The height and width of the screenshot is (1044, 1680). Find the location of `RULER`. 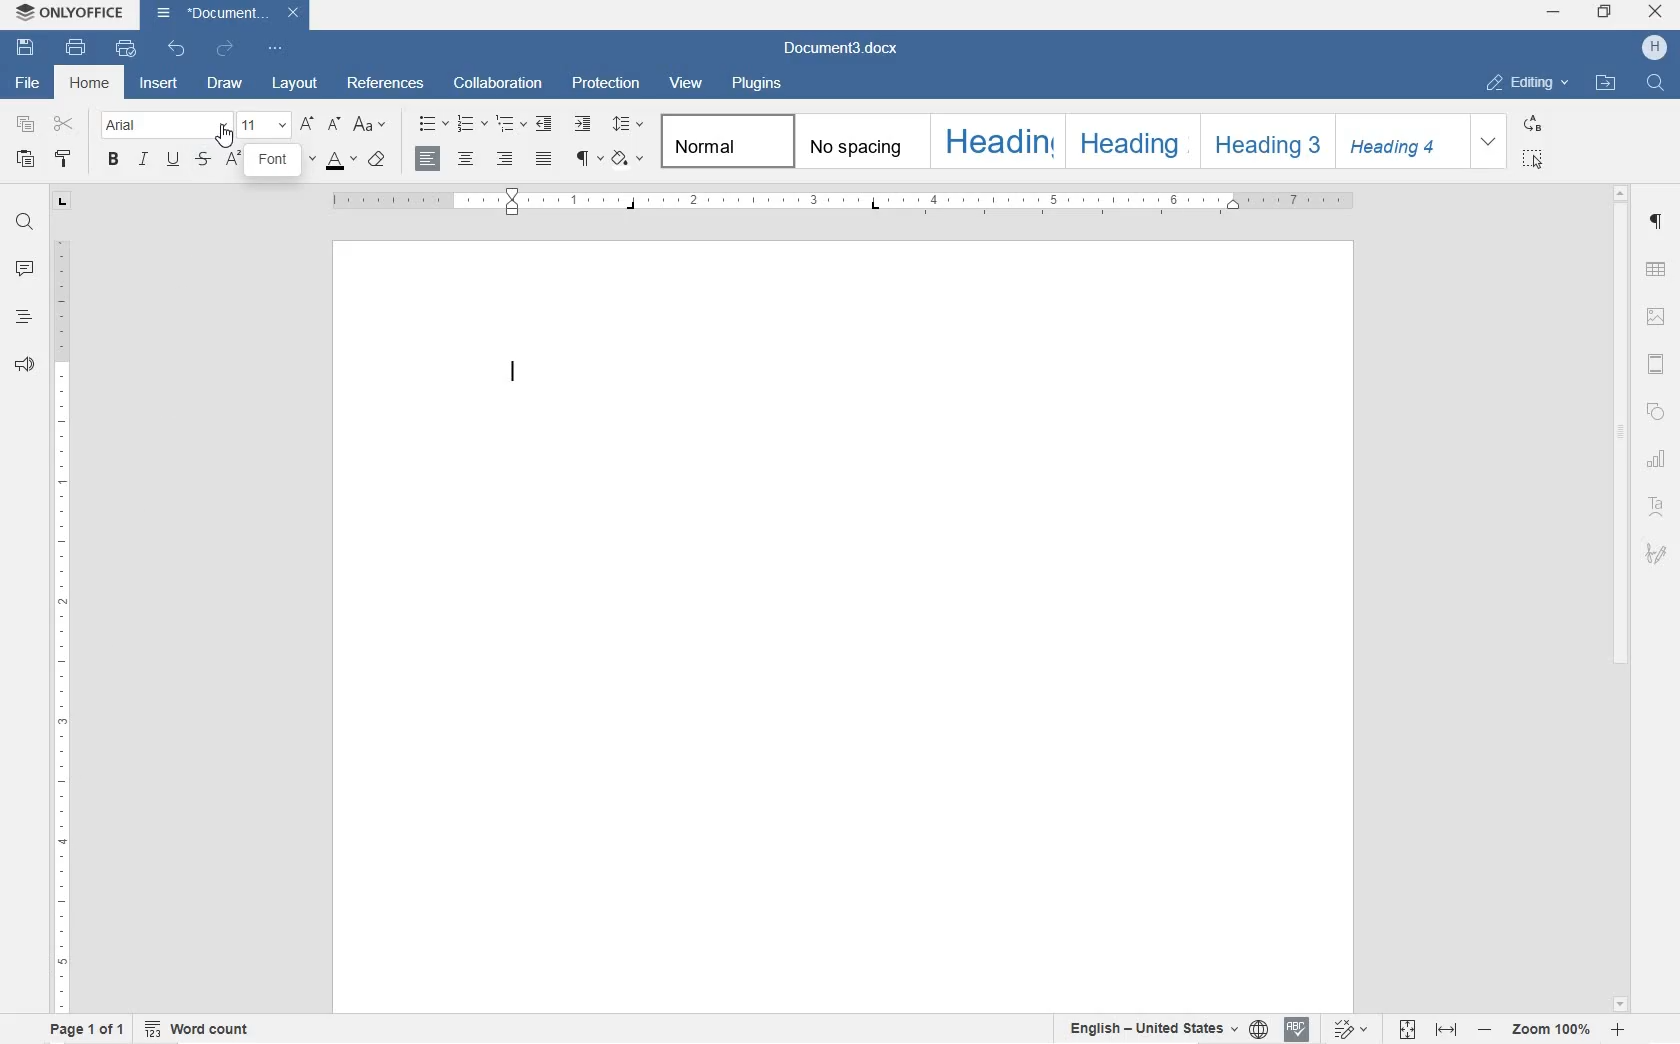

RULER is located at coordinates (61, 625).